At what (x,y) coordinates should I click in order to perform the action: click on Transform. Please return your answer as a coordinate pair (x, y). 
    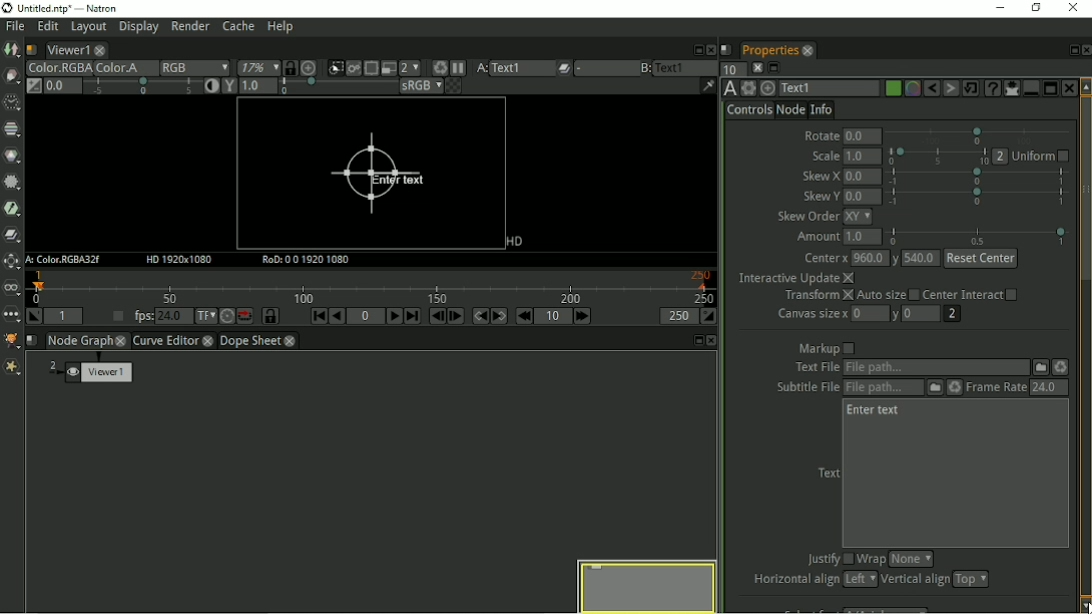
    Looking at the image, I should click on (11, 262).